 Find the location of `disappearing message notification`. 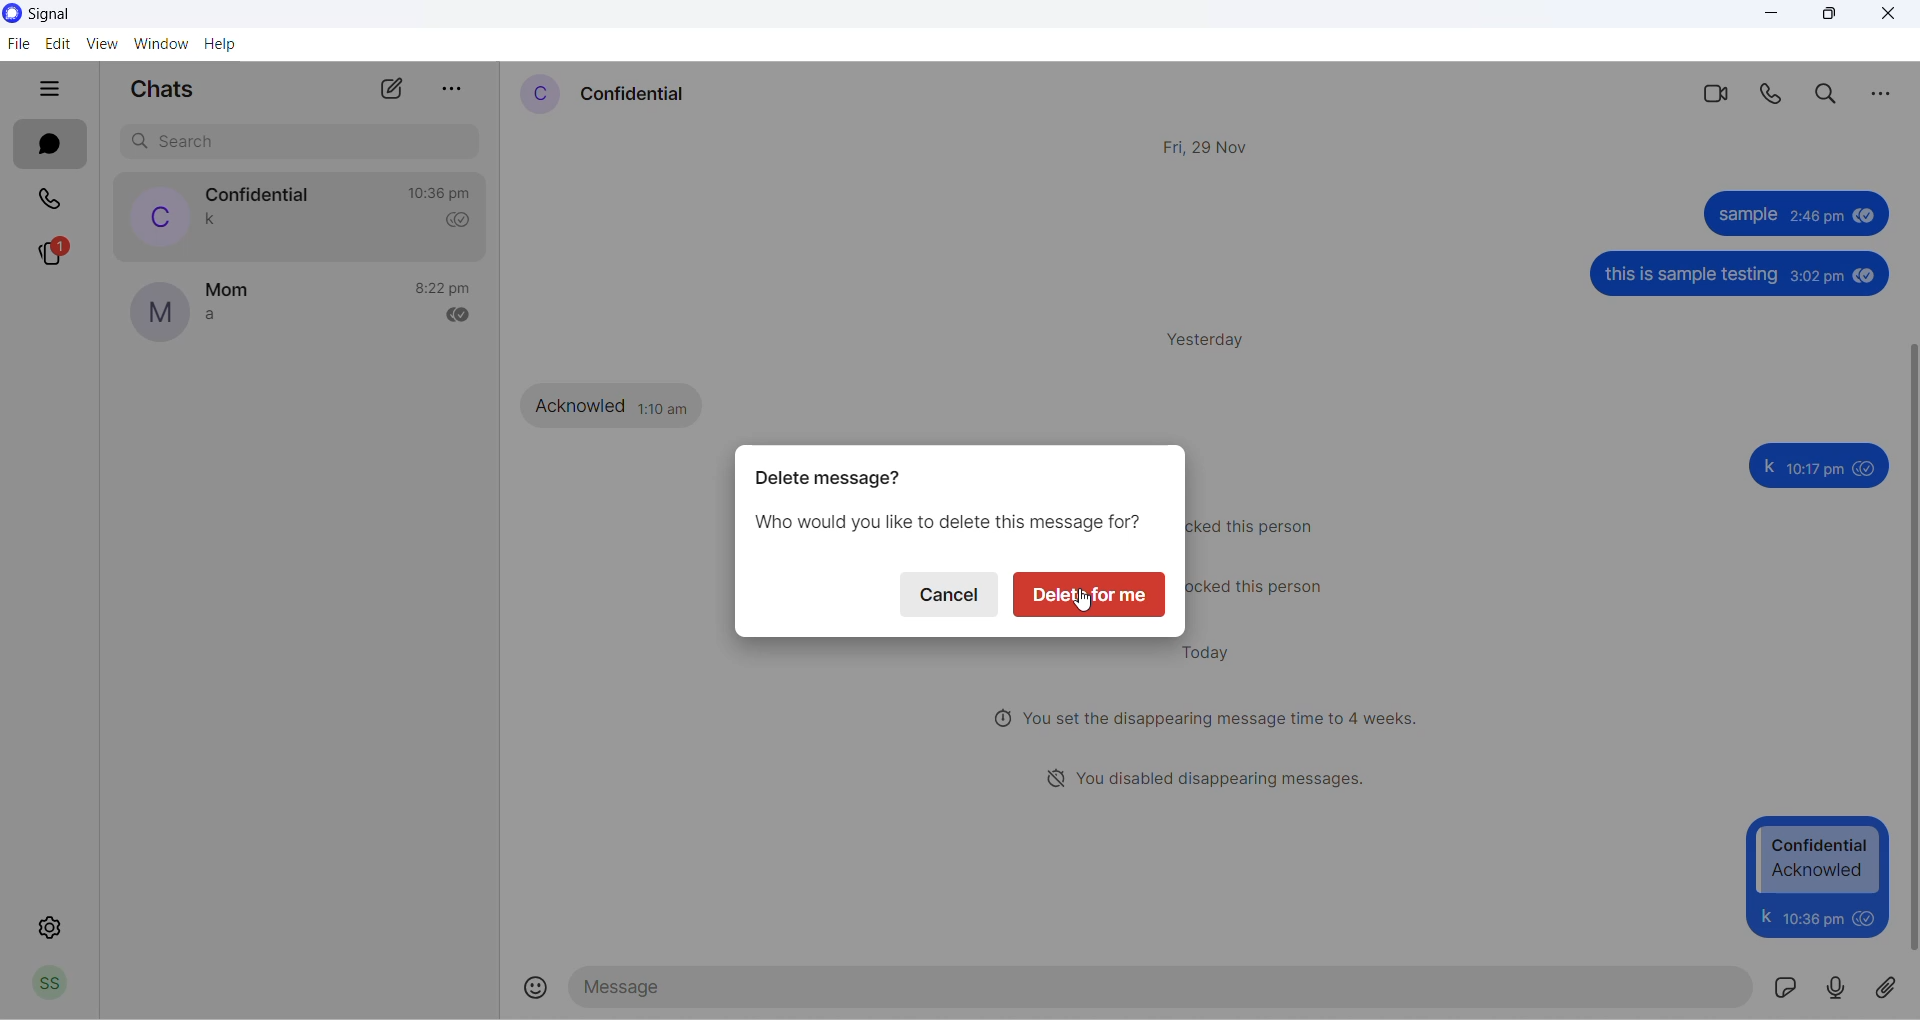

disappearing message notification is located at coordinates (1208, 716).